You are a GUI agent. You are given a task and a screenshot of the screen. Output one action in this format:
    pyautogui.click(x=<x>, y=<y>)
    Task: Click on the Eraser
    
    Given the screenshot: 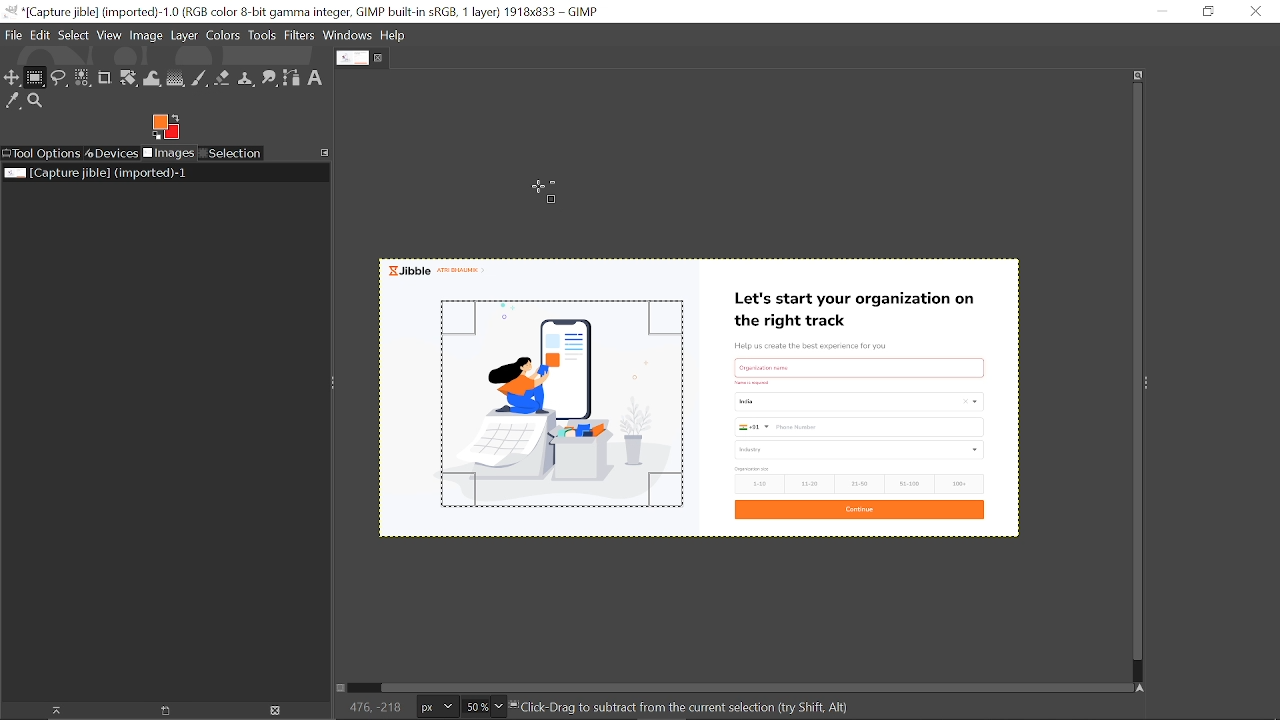 What is the action you would take?
    pyautogui.click(x=223, y=79)
    